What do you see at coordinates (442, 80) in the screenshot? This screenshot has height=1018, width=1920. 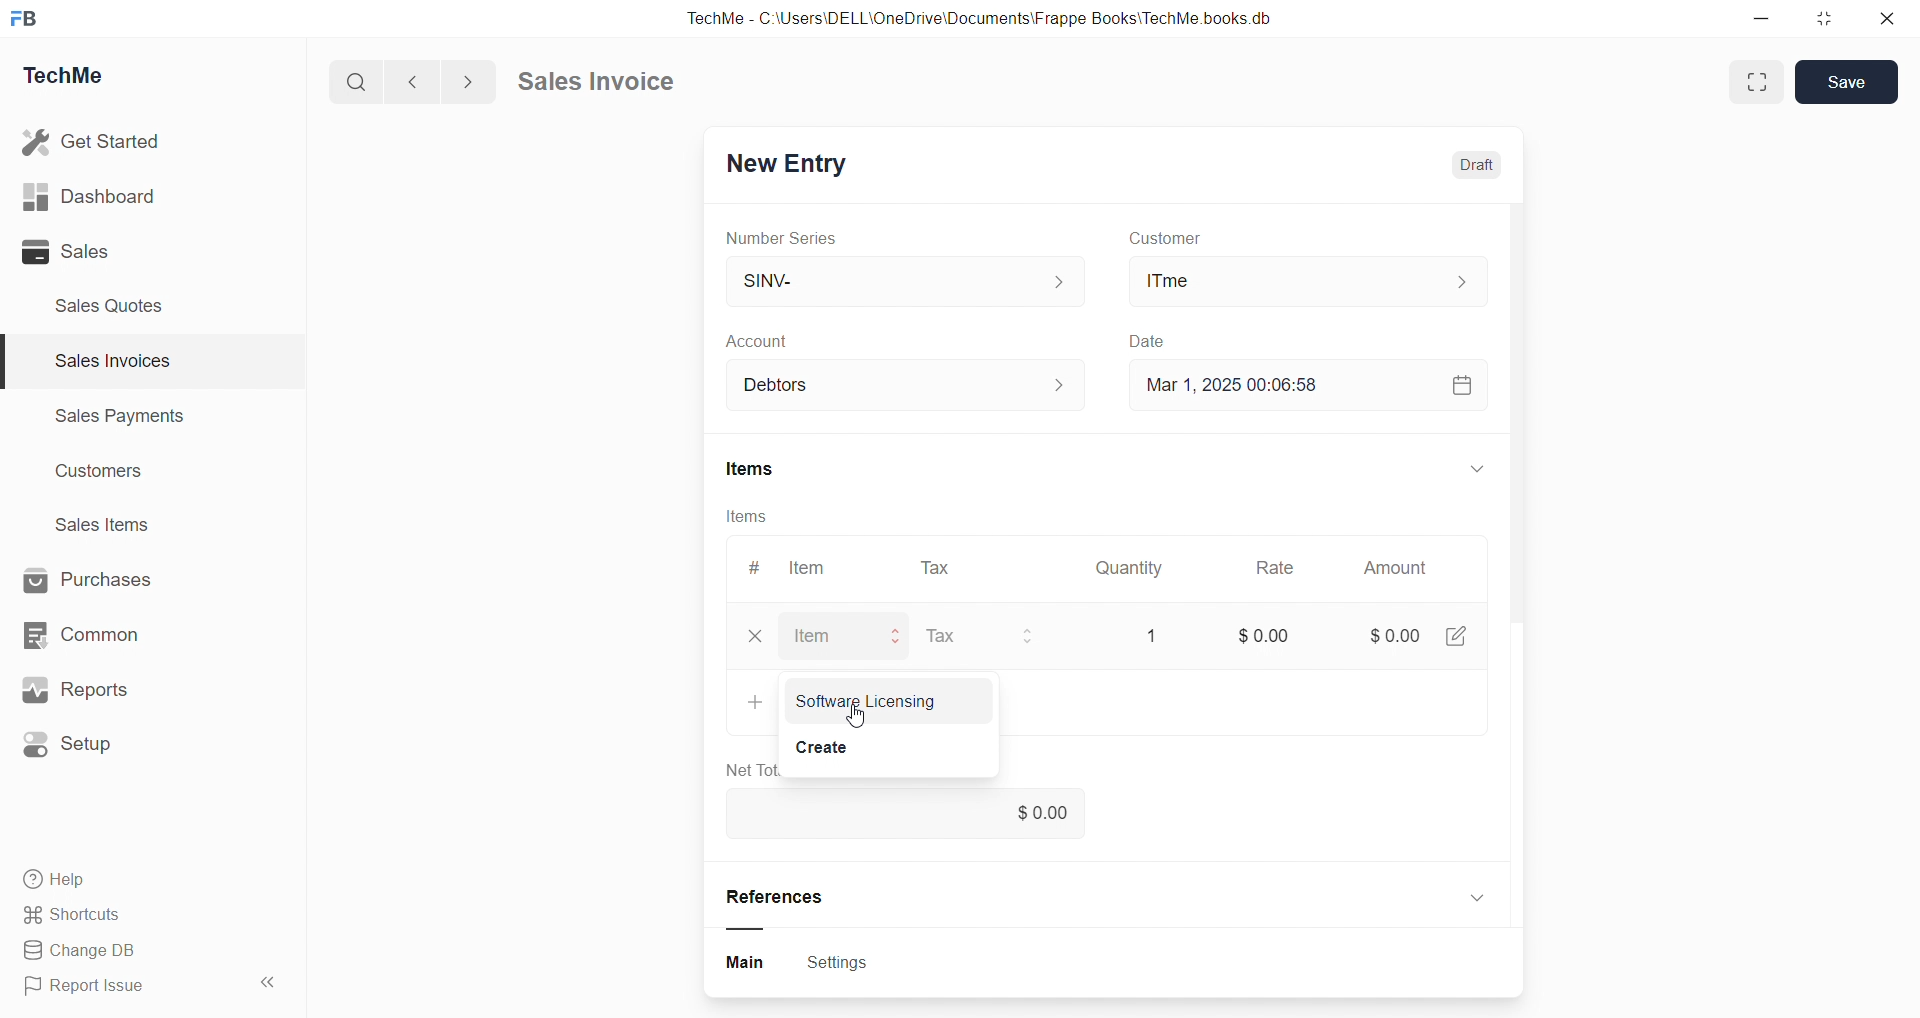 I see `Forward/Backward` at bounding box center [442, 80].